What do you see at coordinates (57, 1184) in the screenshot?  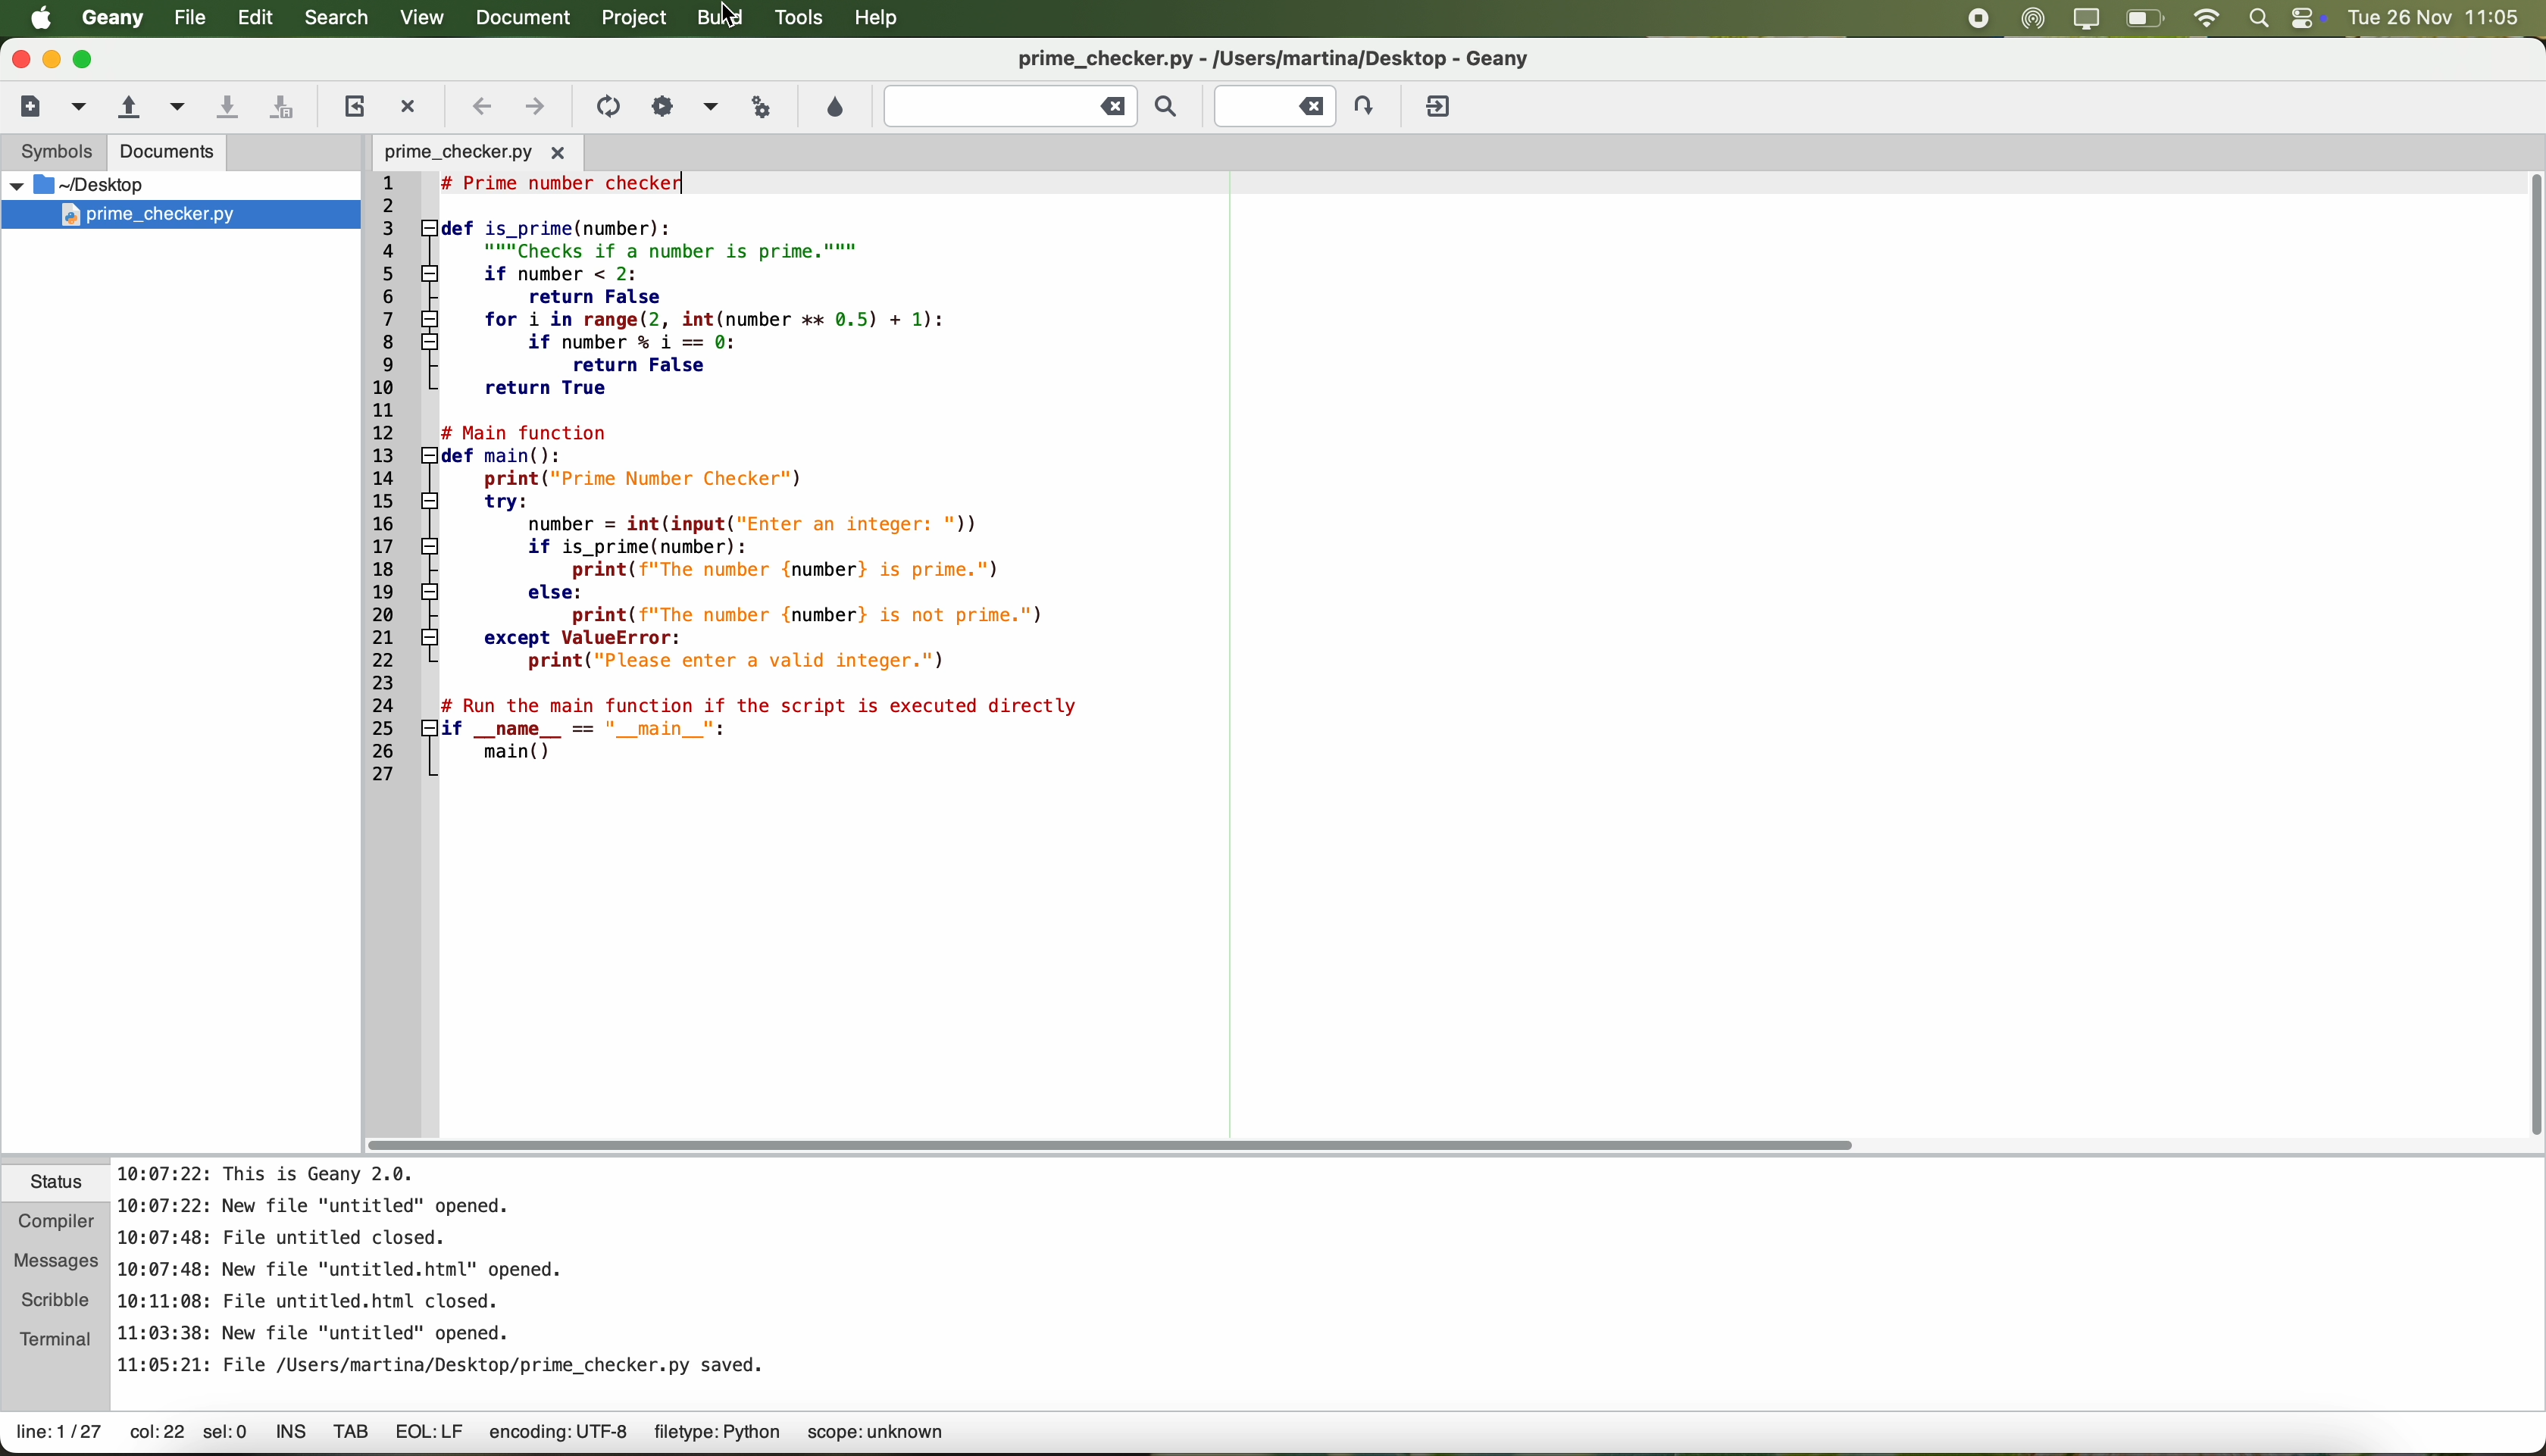 I see `status` at bounding box center [57, 1184].